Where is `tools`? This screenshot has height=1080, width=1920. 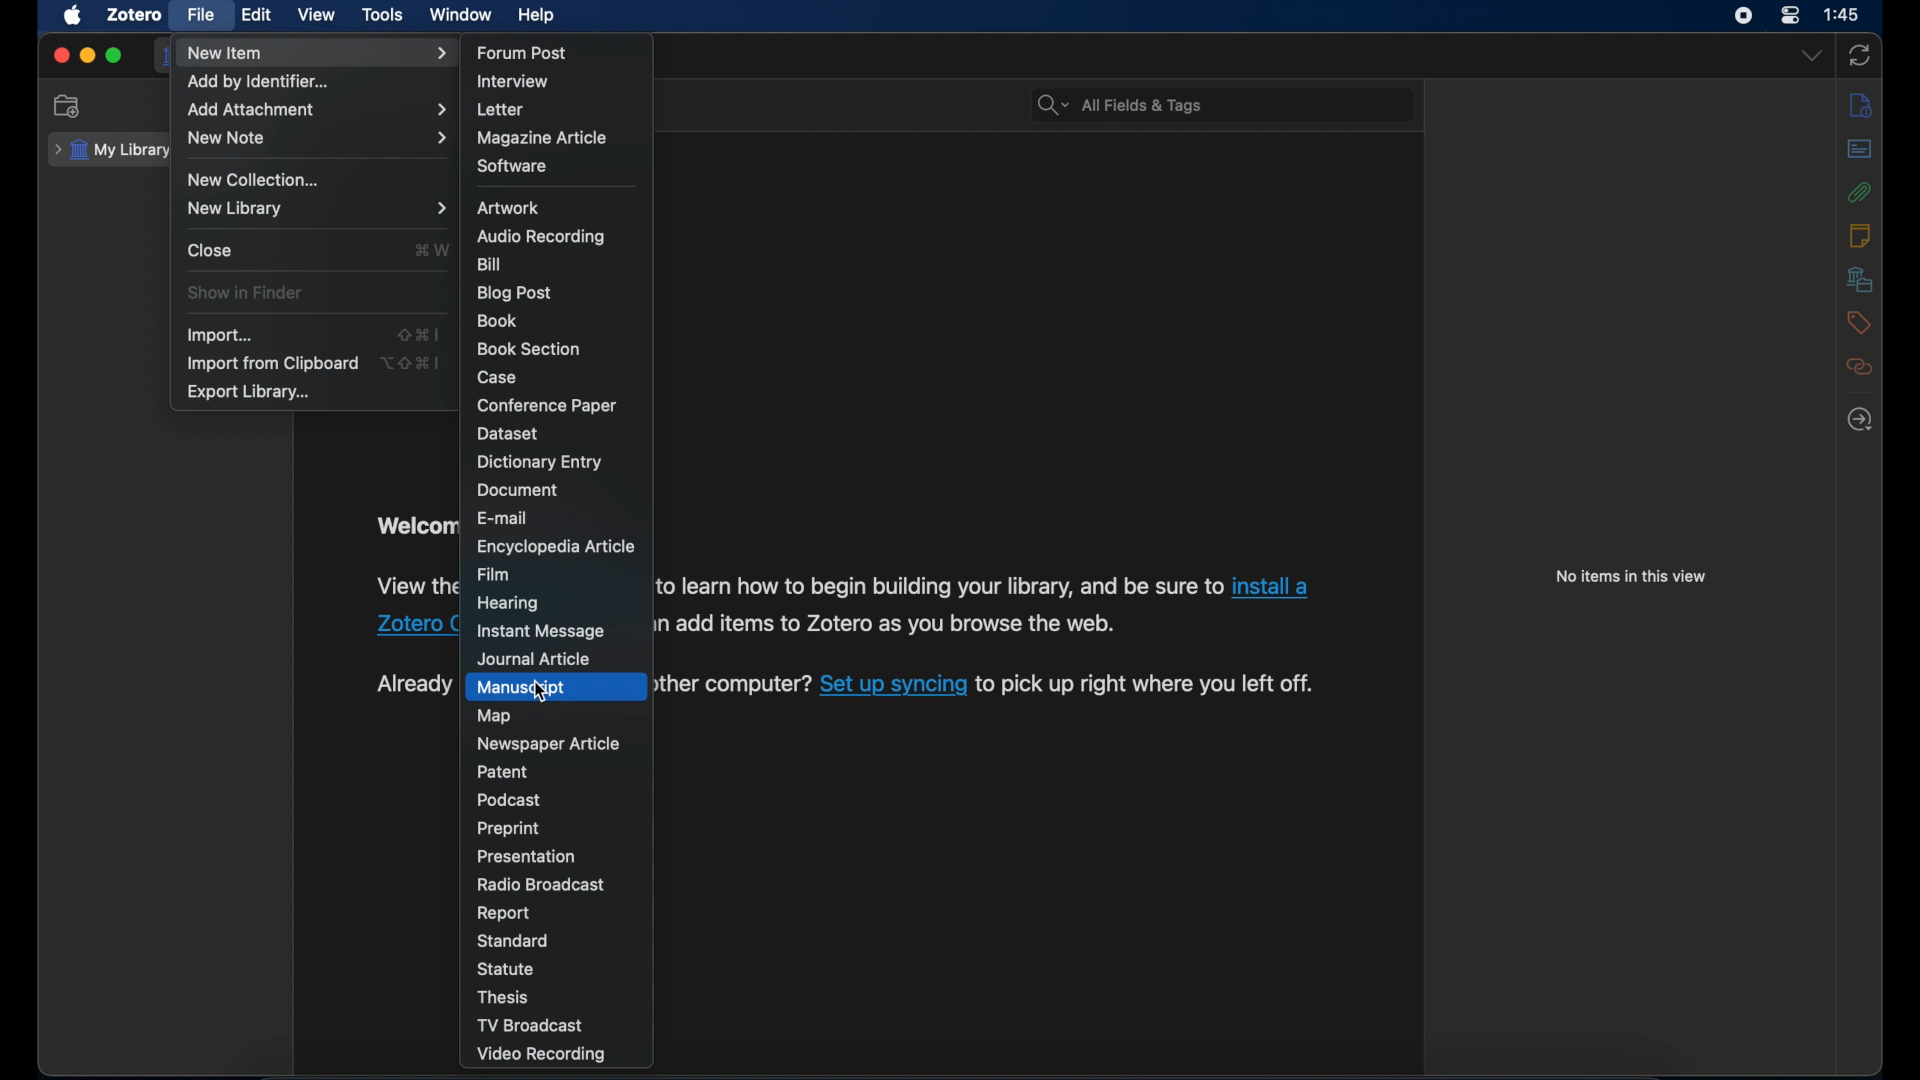 tools is located at coordinates (383, 16).